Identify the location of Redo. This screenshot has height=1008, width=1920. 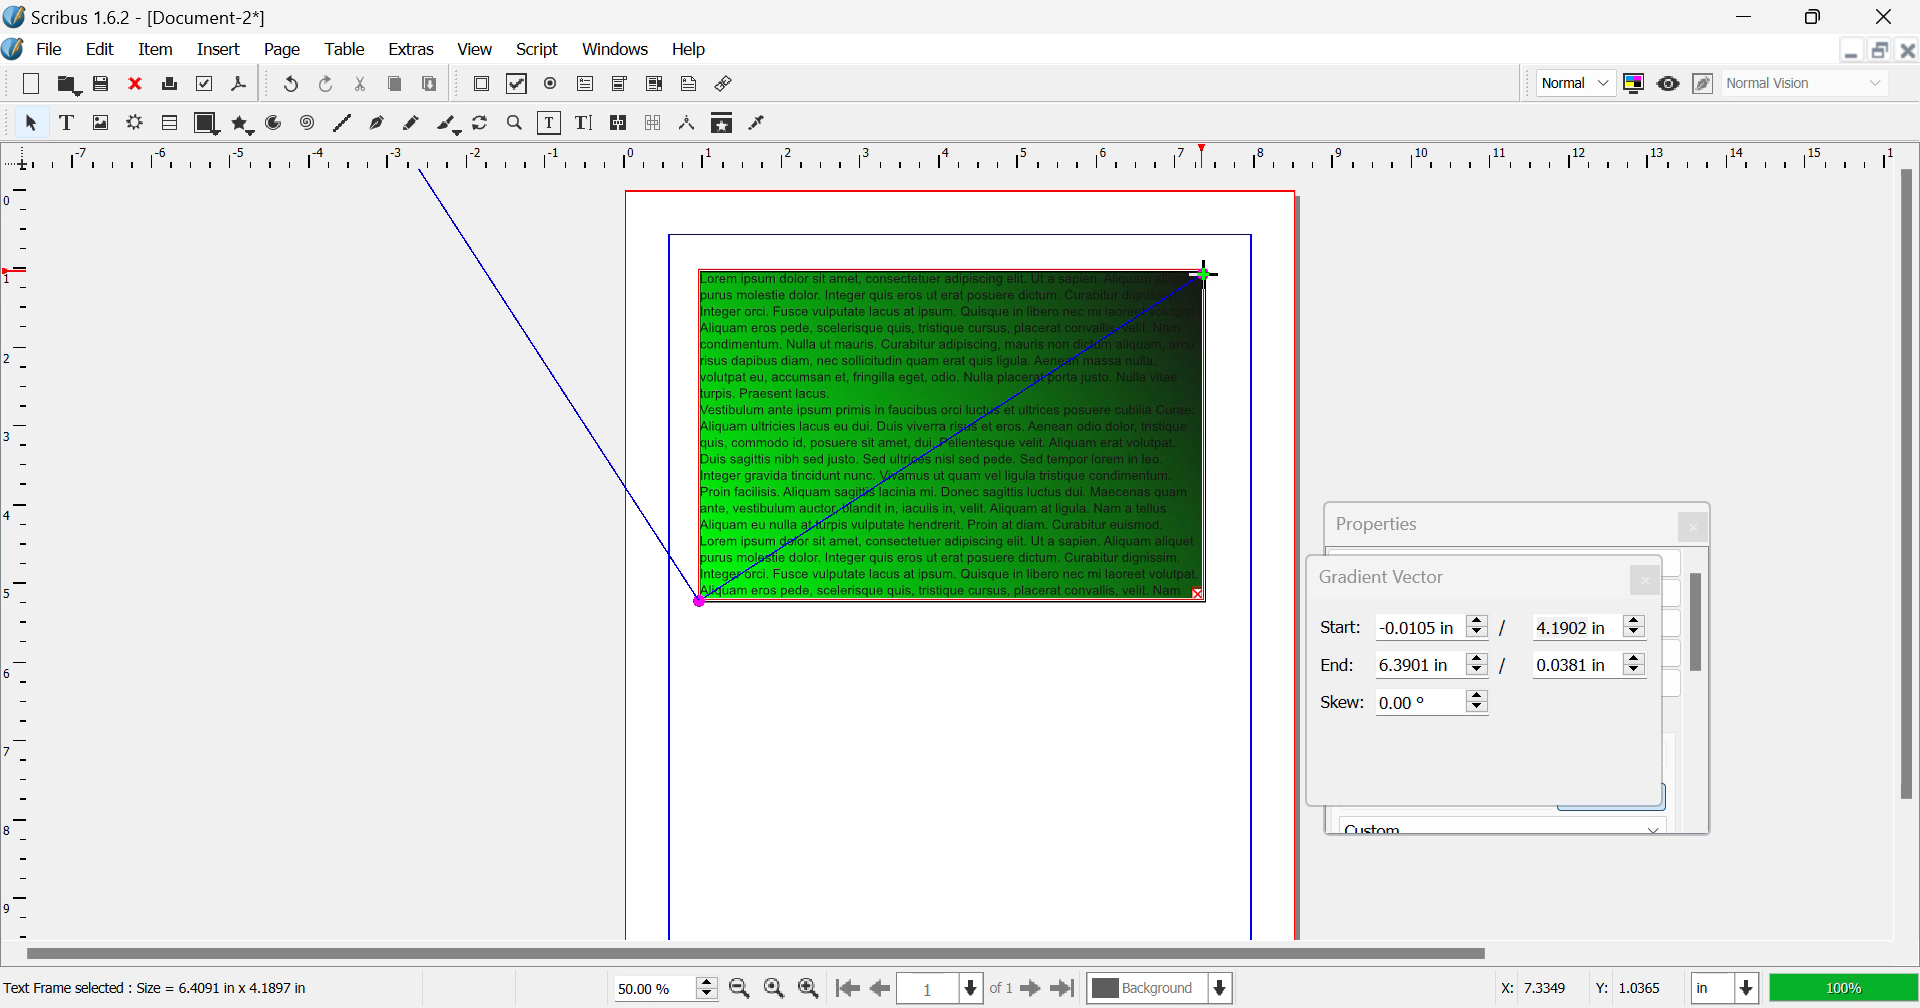
(288, 86).